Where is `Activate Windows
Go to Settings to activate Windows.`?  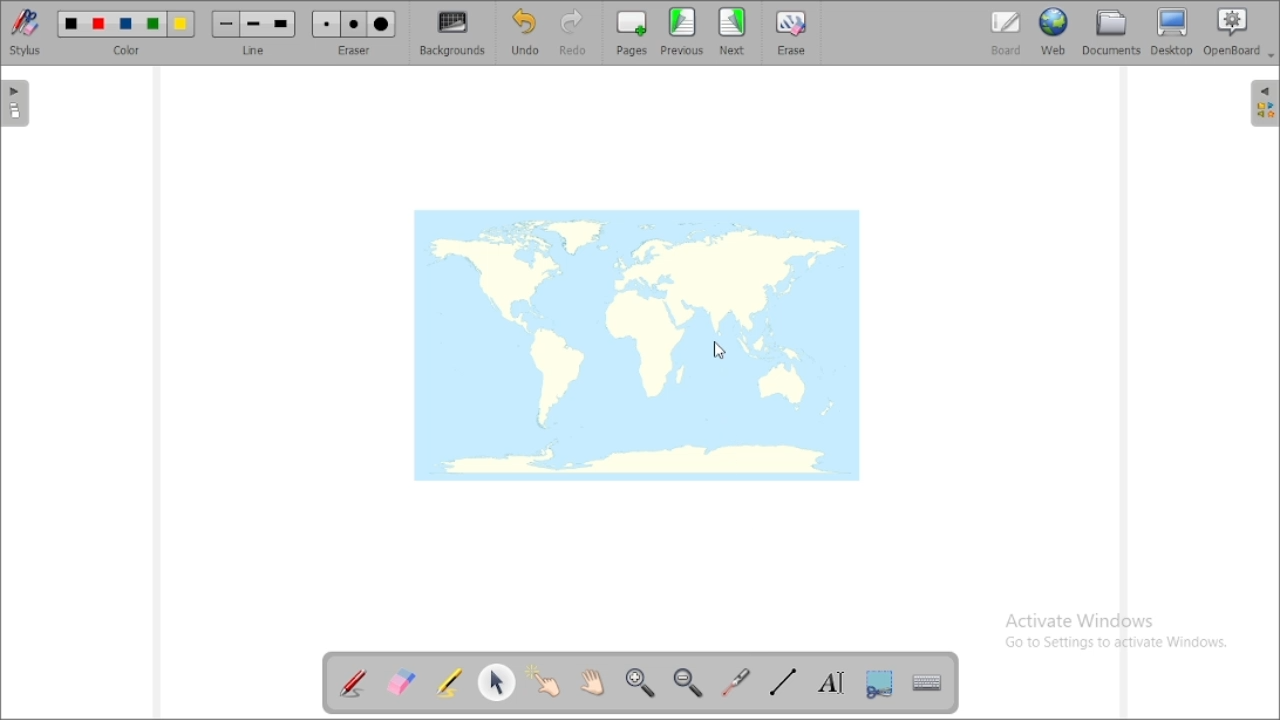
Activate Windows
Go to Settings to activate Windows. is located at coordinates (1112, 626).